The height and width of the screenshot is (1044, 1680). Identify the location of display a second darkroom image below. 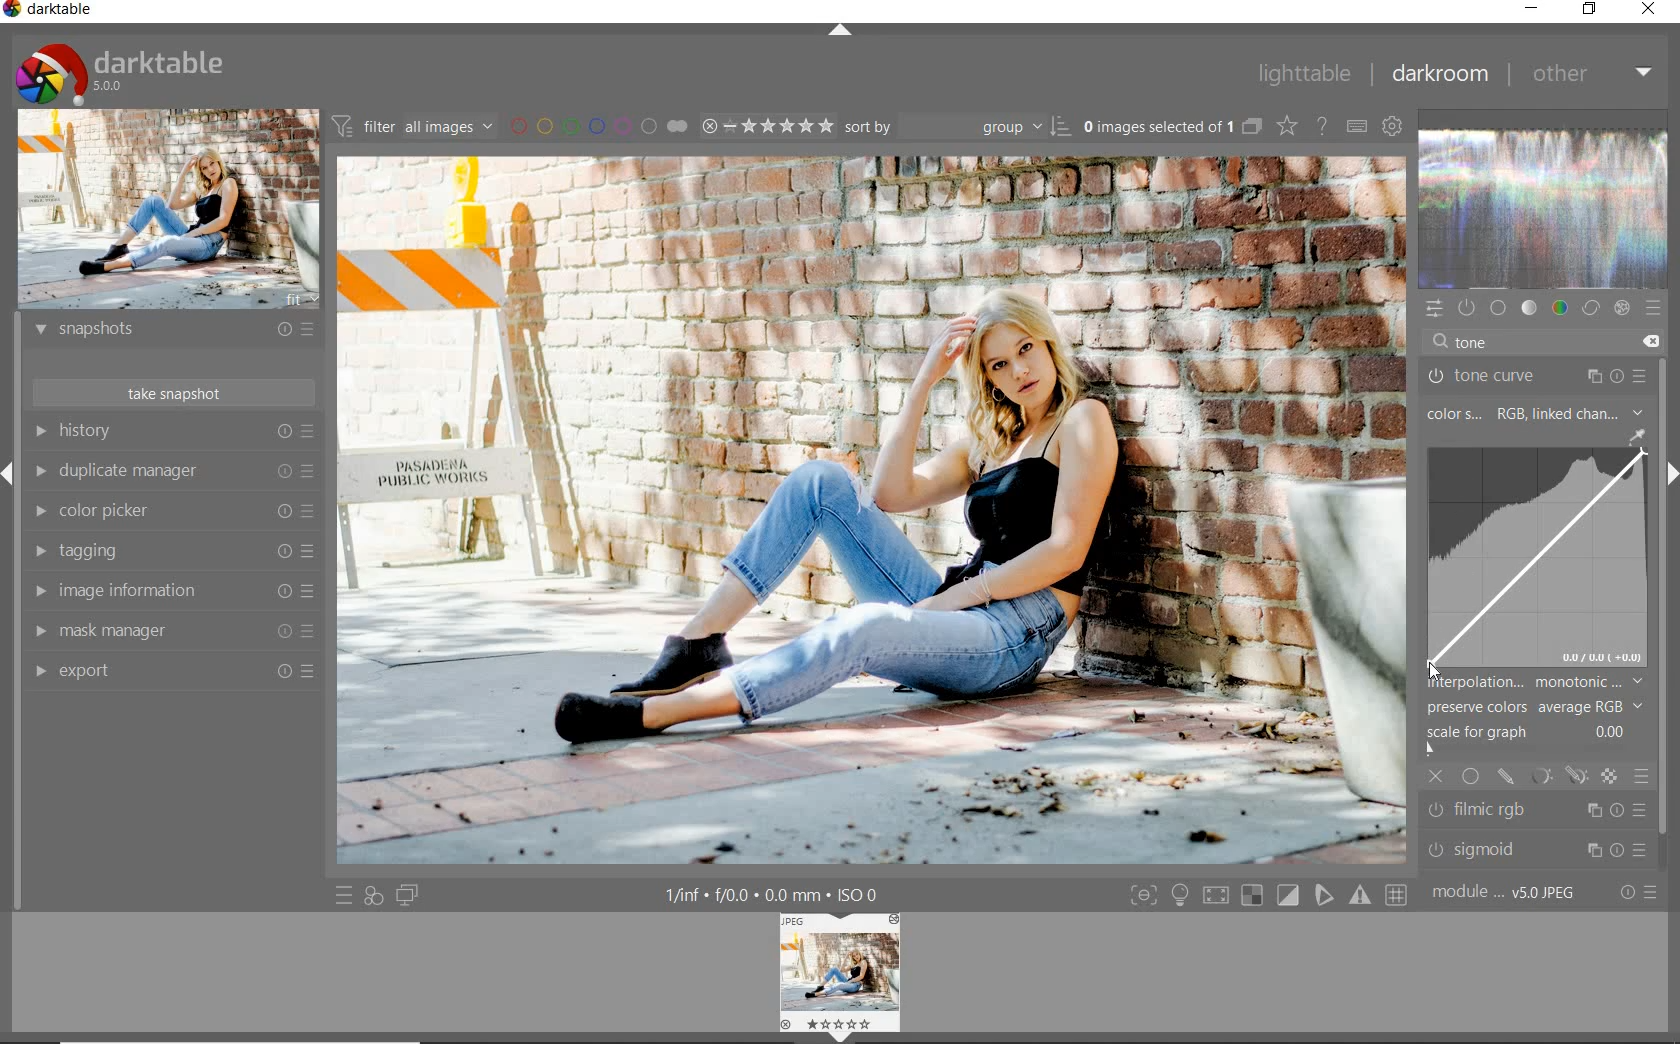
(410, 894).